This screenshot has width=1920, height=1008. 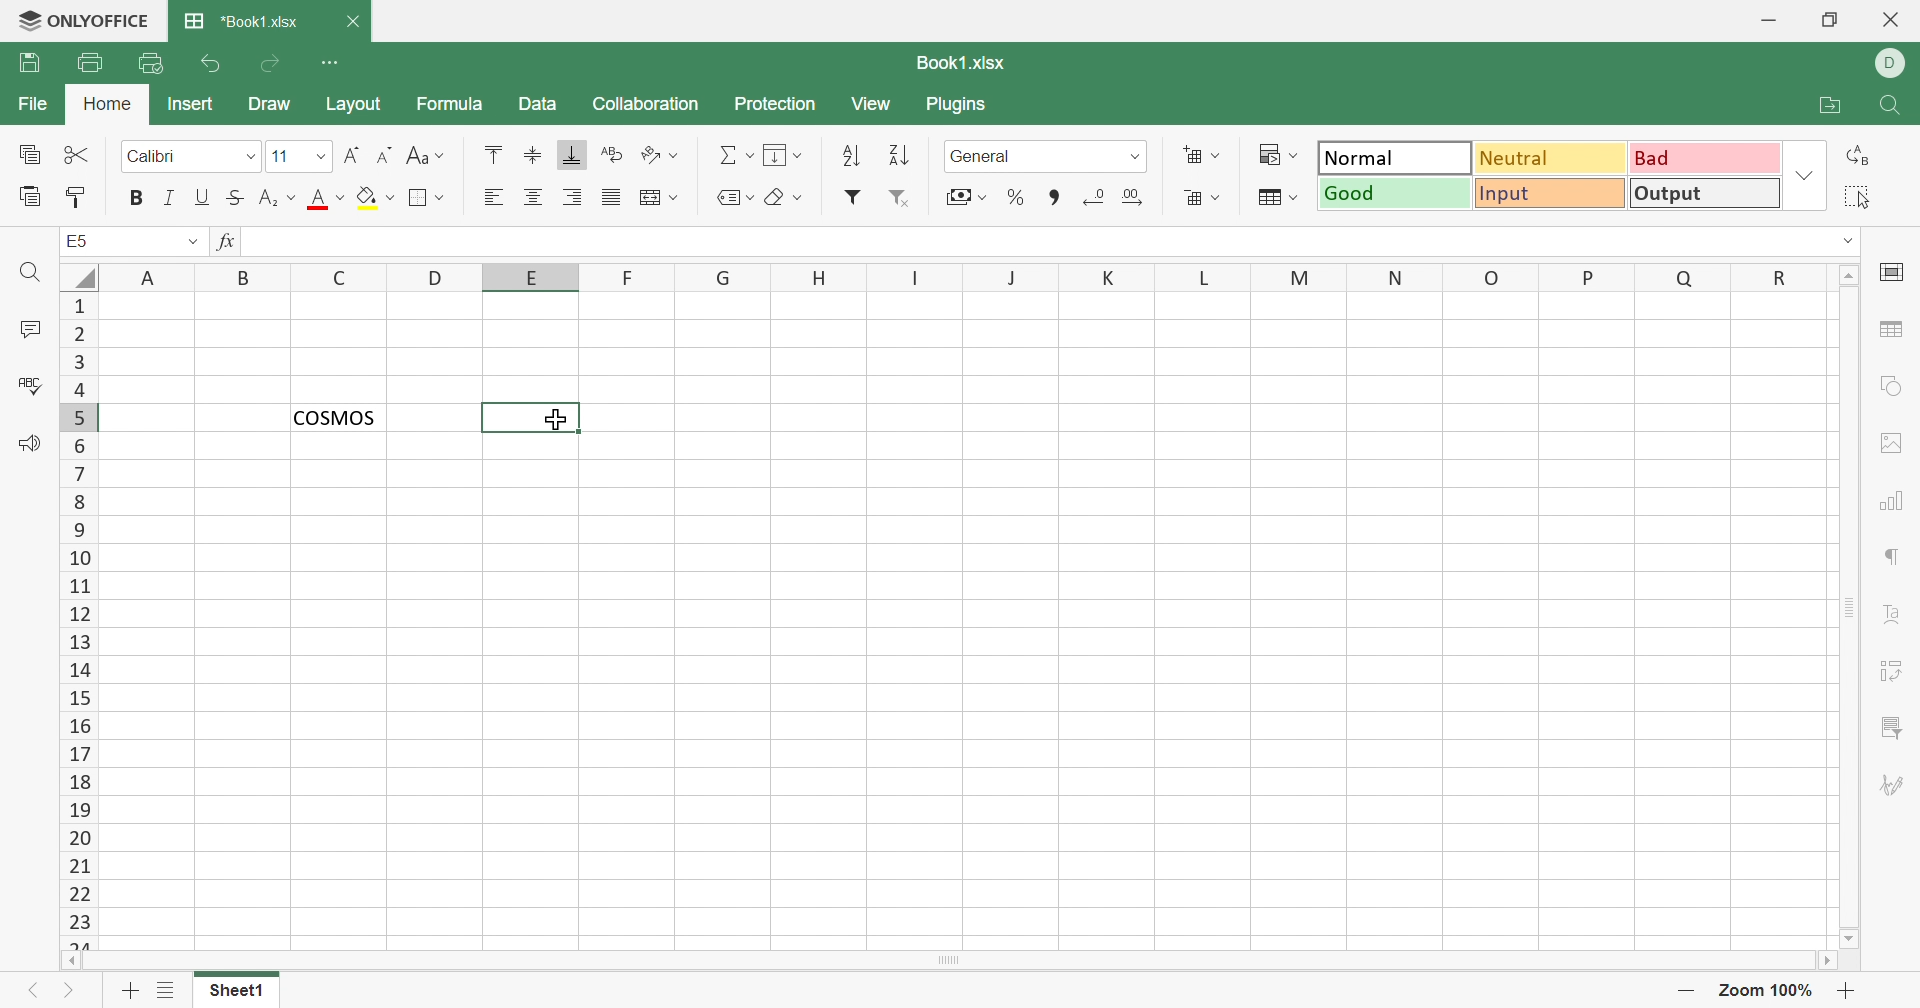 What do you see at coordinates (785, 156) in the screenshot?
I see `Fill` at bounding box center [785, 156].